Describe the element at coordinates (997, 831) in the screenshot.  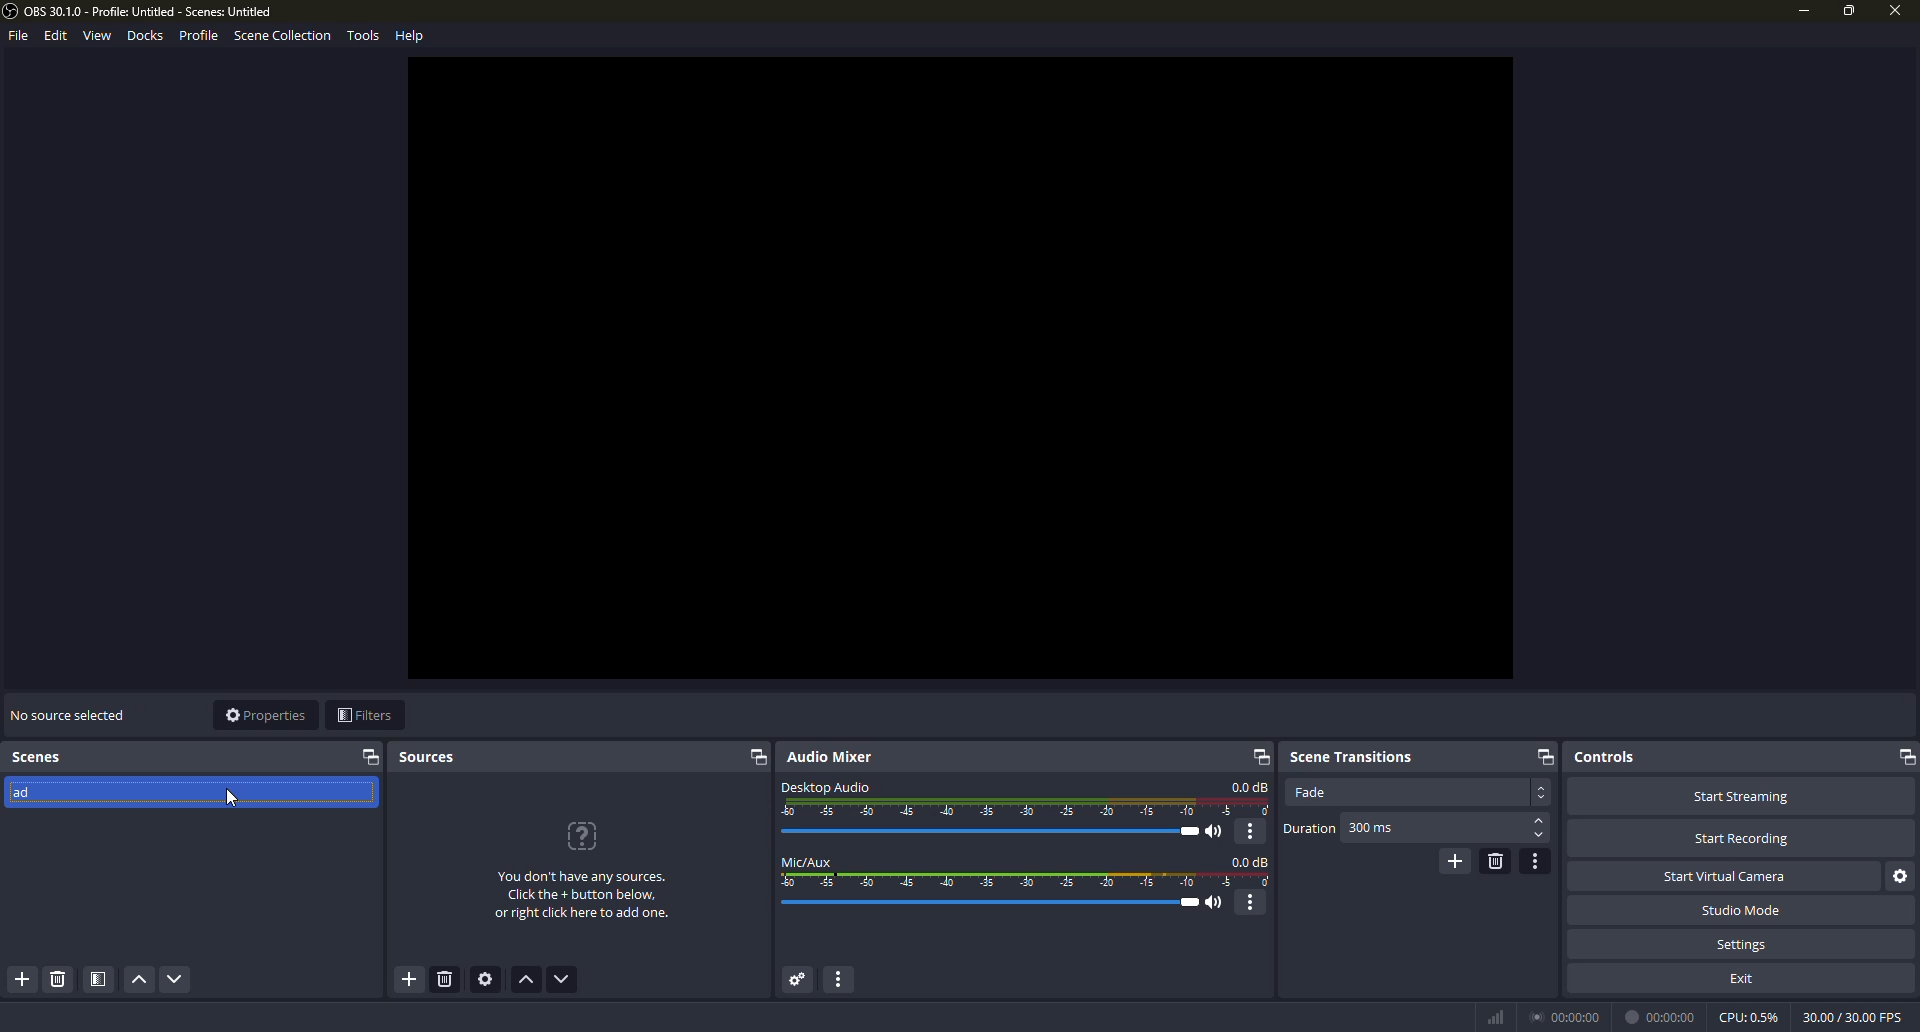
I see `volume` at that location.